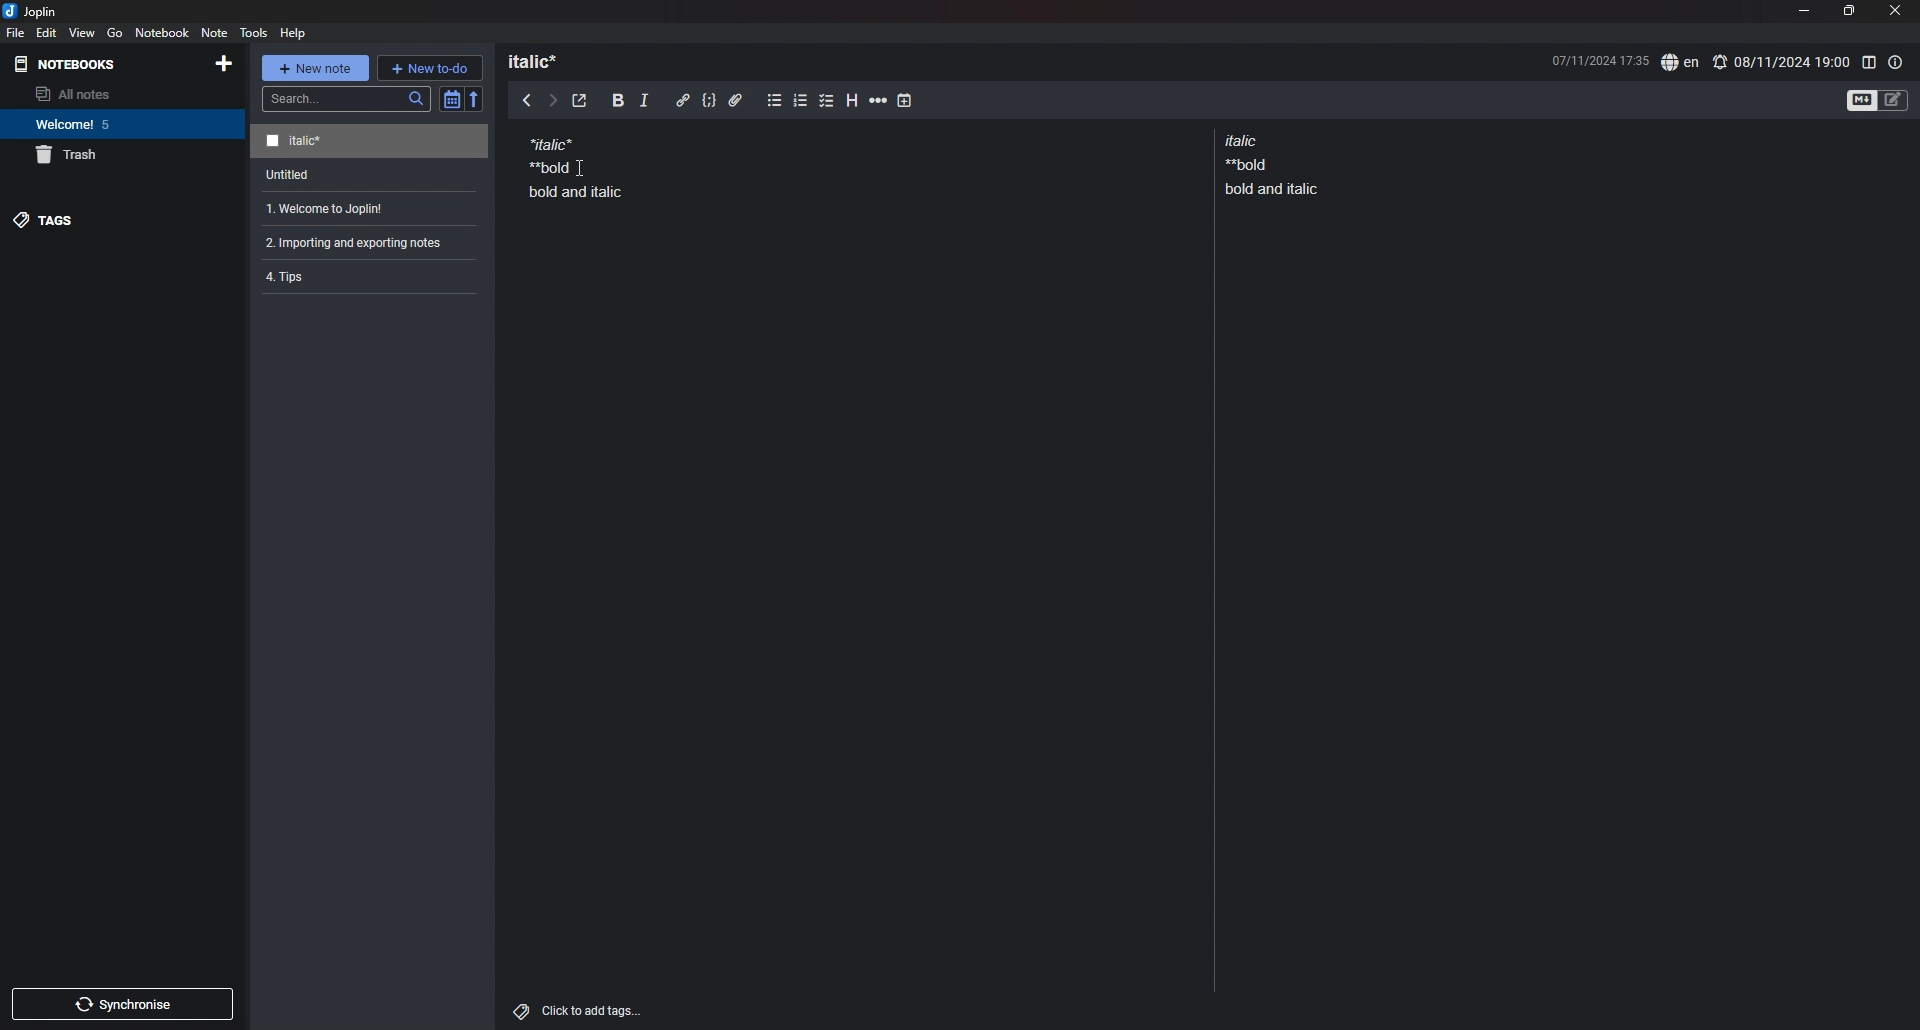 This screenshot has height=1030, width=1920. What do you see at coordinates (1803, 10) in the screenshot?
I see `minimize` at bounding box center [1803, 10].